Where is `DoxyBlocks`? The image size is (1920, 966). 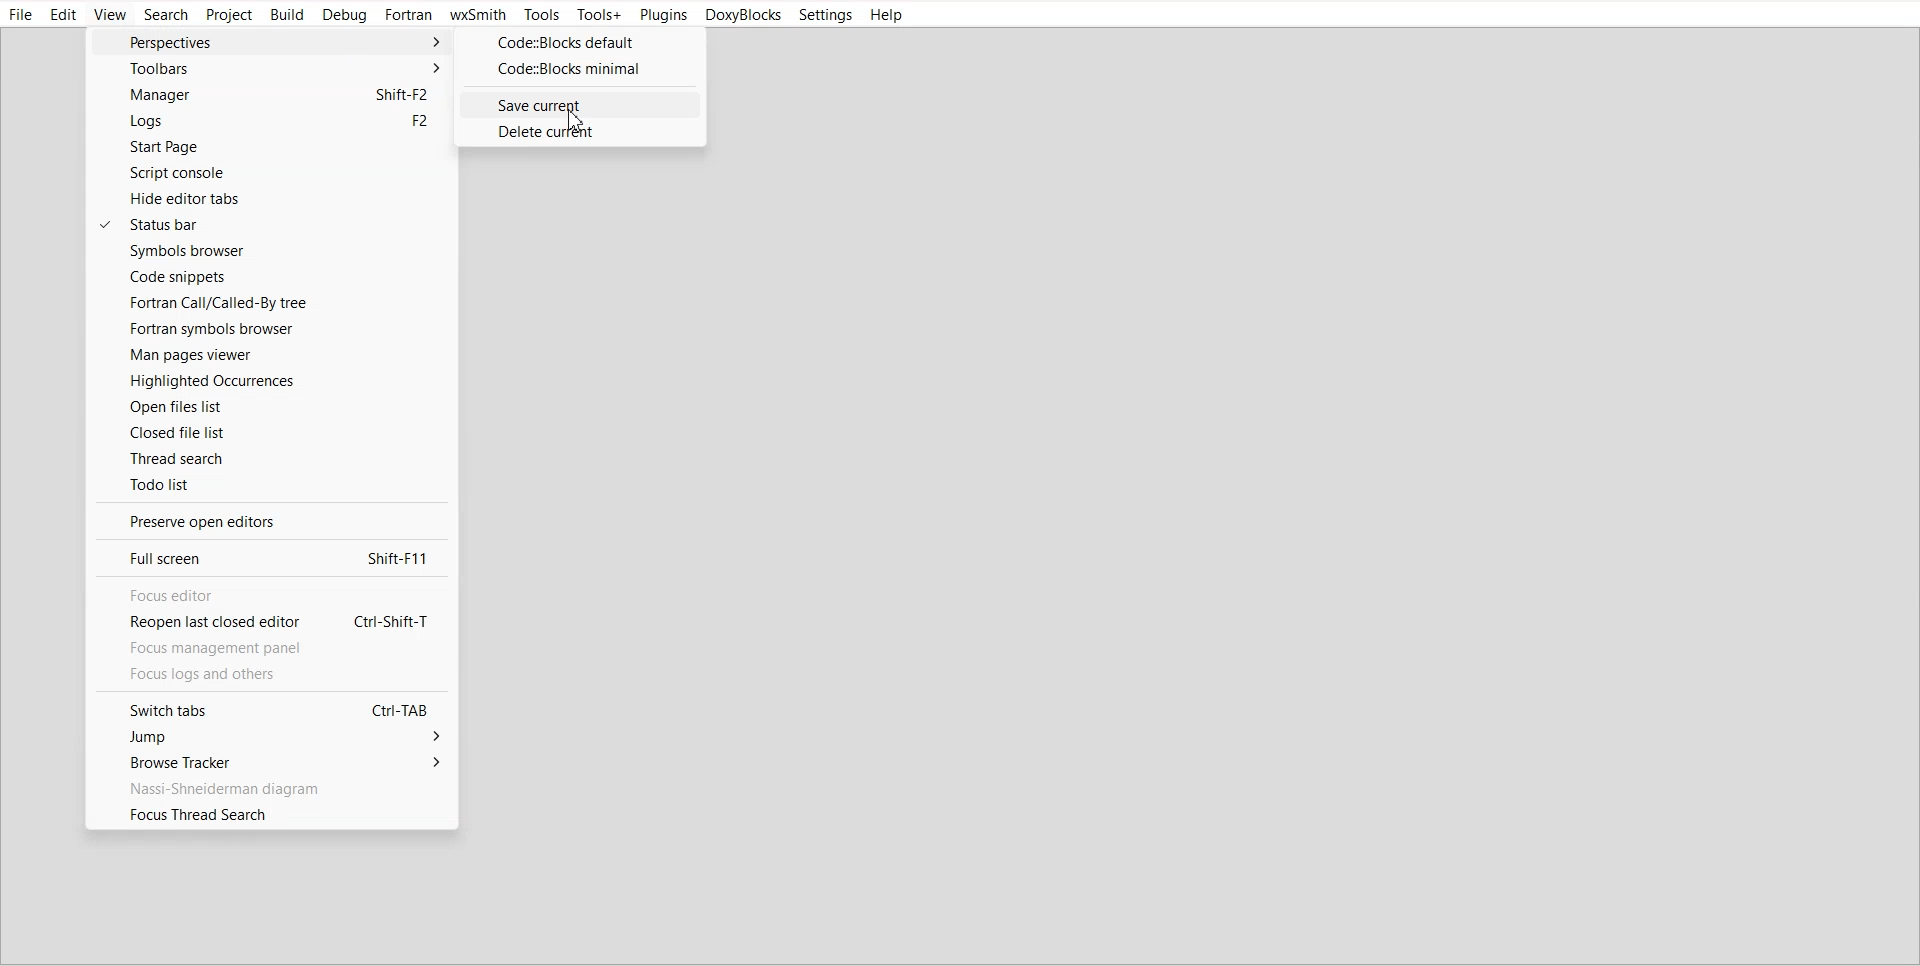
DoxyBlocks is located at coordinates (744, 16).